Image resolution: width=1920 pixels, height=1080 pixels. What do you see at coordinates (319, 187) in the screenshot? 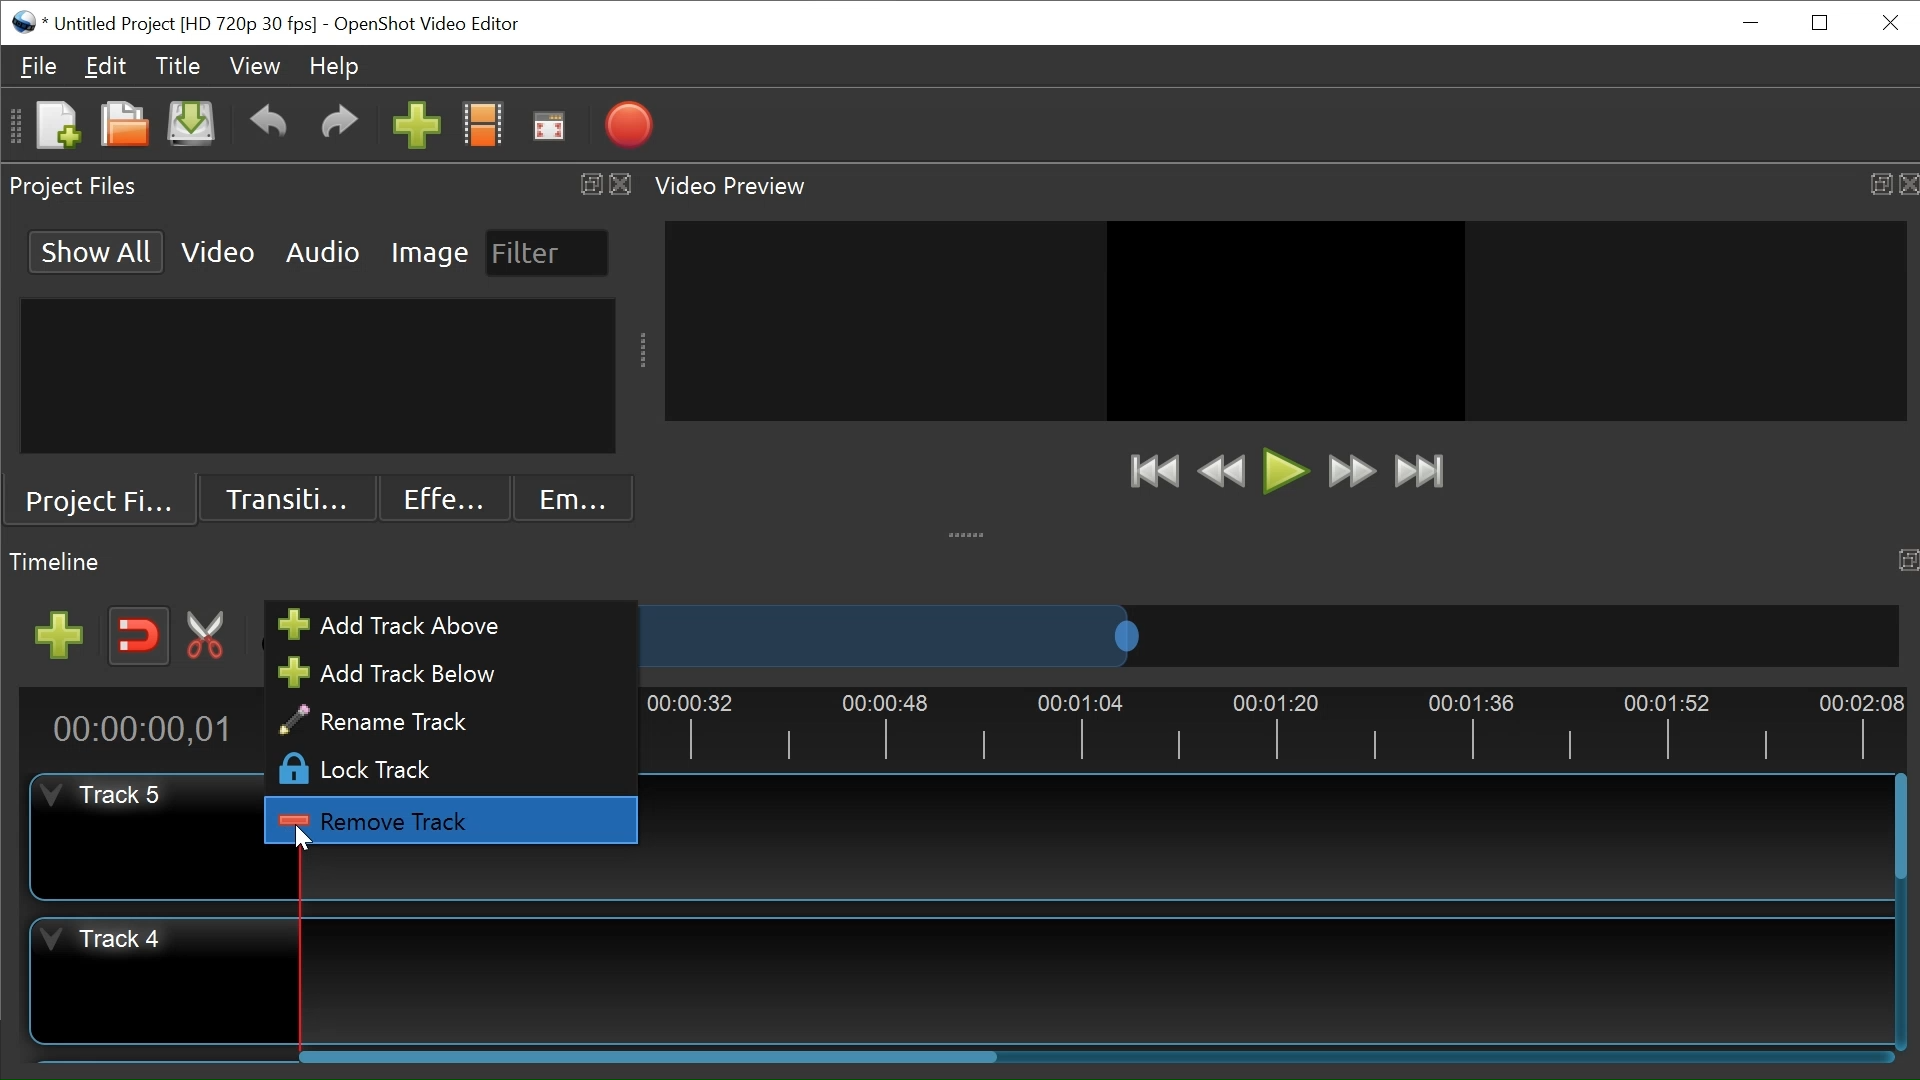
I see `Project Files` at bounding box center [319, 187].